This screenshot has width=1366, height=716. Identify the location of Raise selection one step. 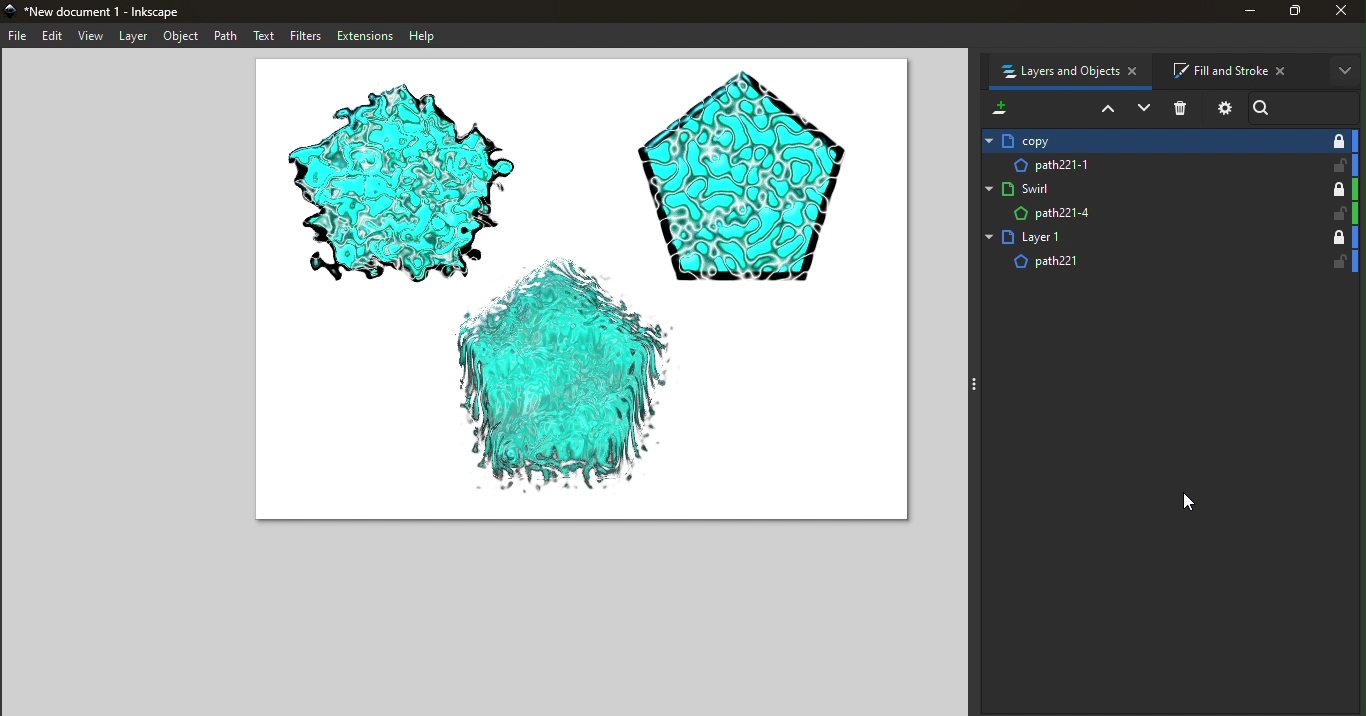
(1105, 110).